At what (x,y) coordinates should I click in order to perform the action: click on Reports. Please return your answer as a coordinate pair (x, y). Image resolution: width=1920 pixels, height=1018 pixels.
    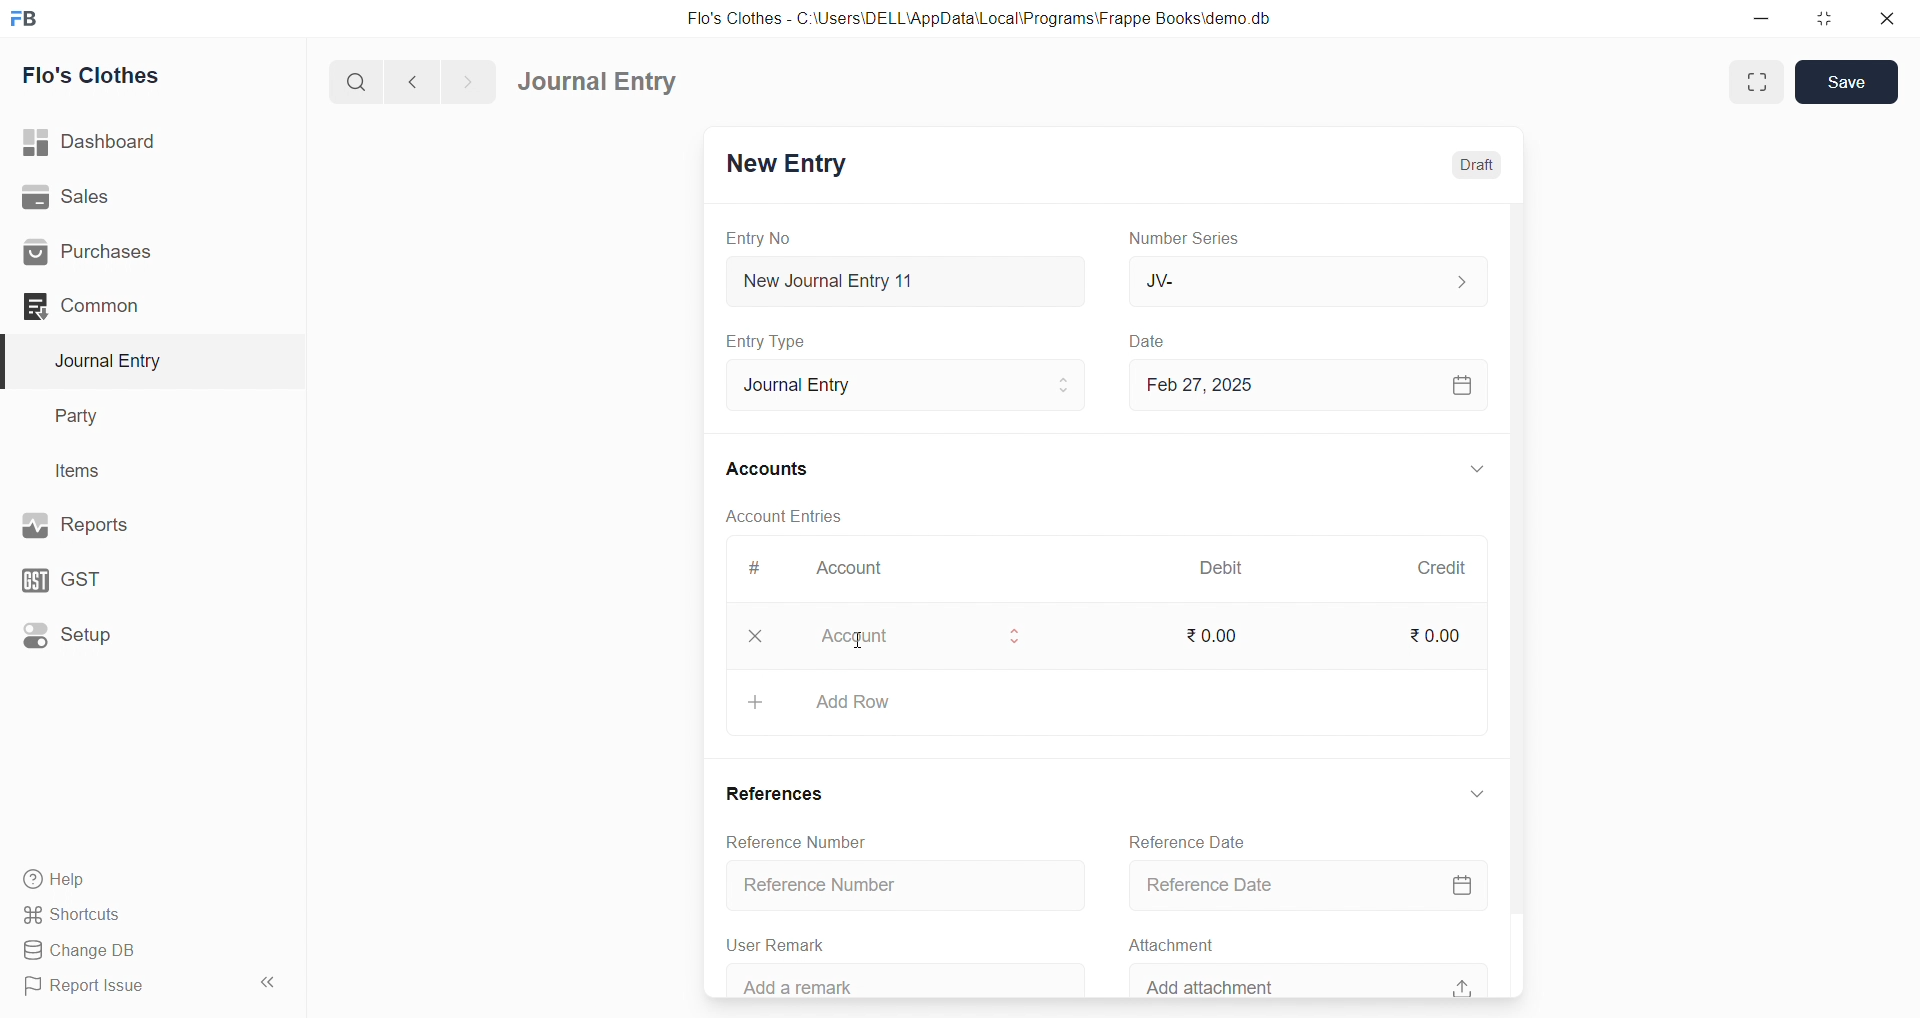
    Looking at the image, I should click on (118, 525).